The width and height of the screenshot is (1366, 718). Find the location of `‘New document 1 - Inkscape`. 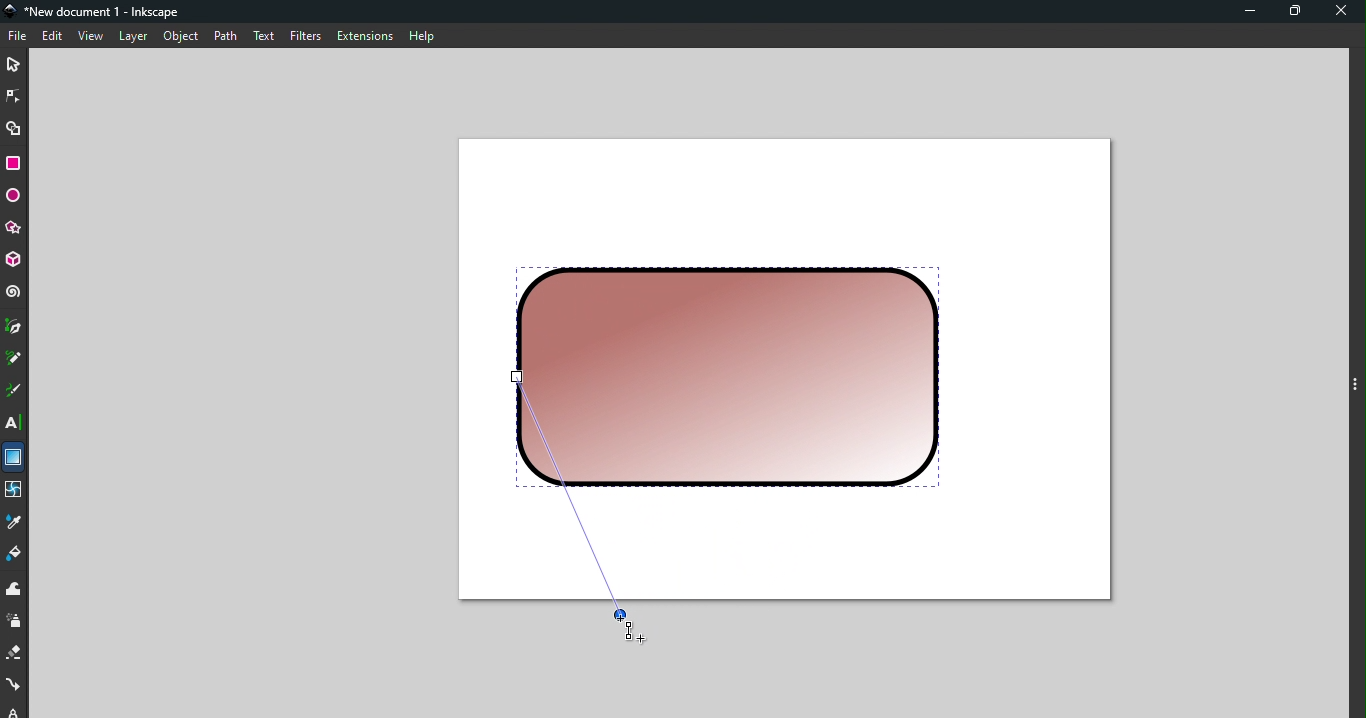

‘New document 1 - Inkscape is located at coordinates (105, 12).